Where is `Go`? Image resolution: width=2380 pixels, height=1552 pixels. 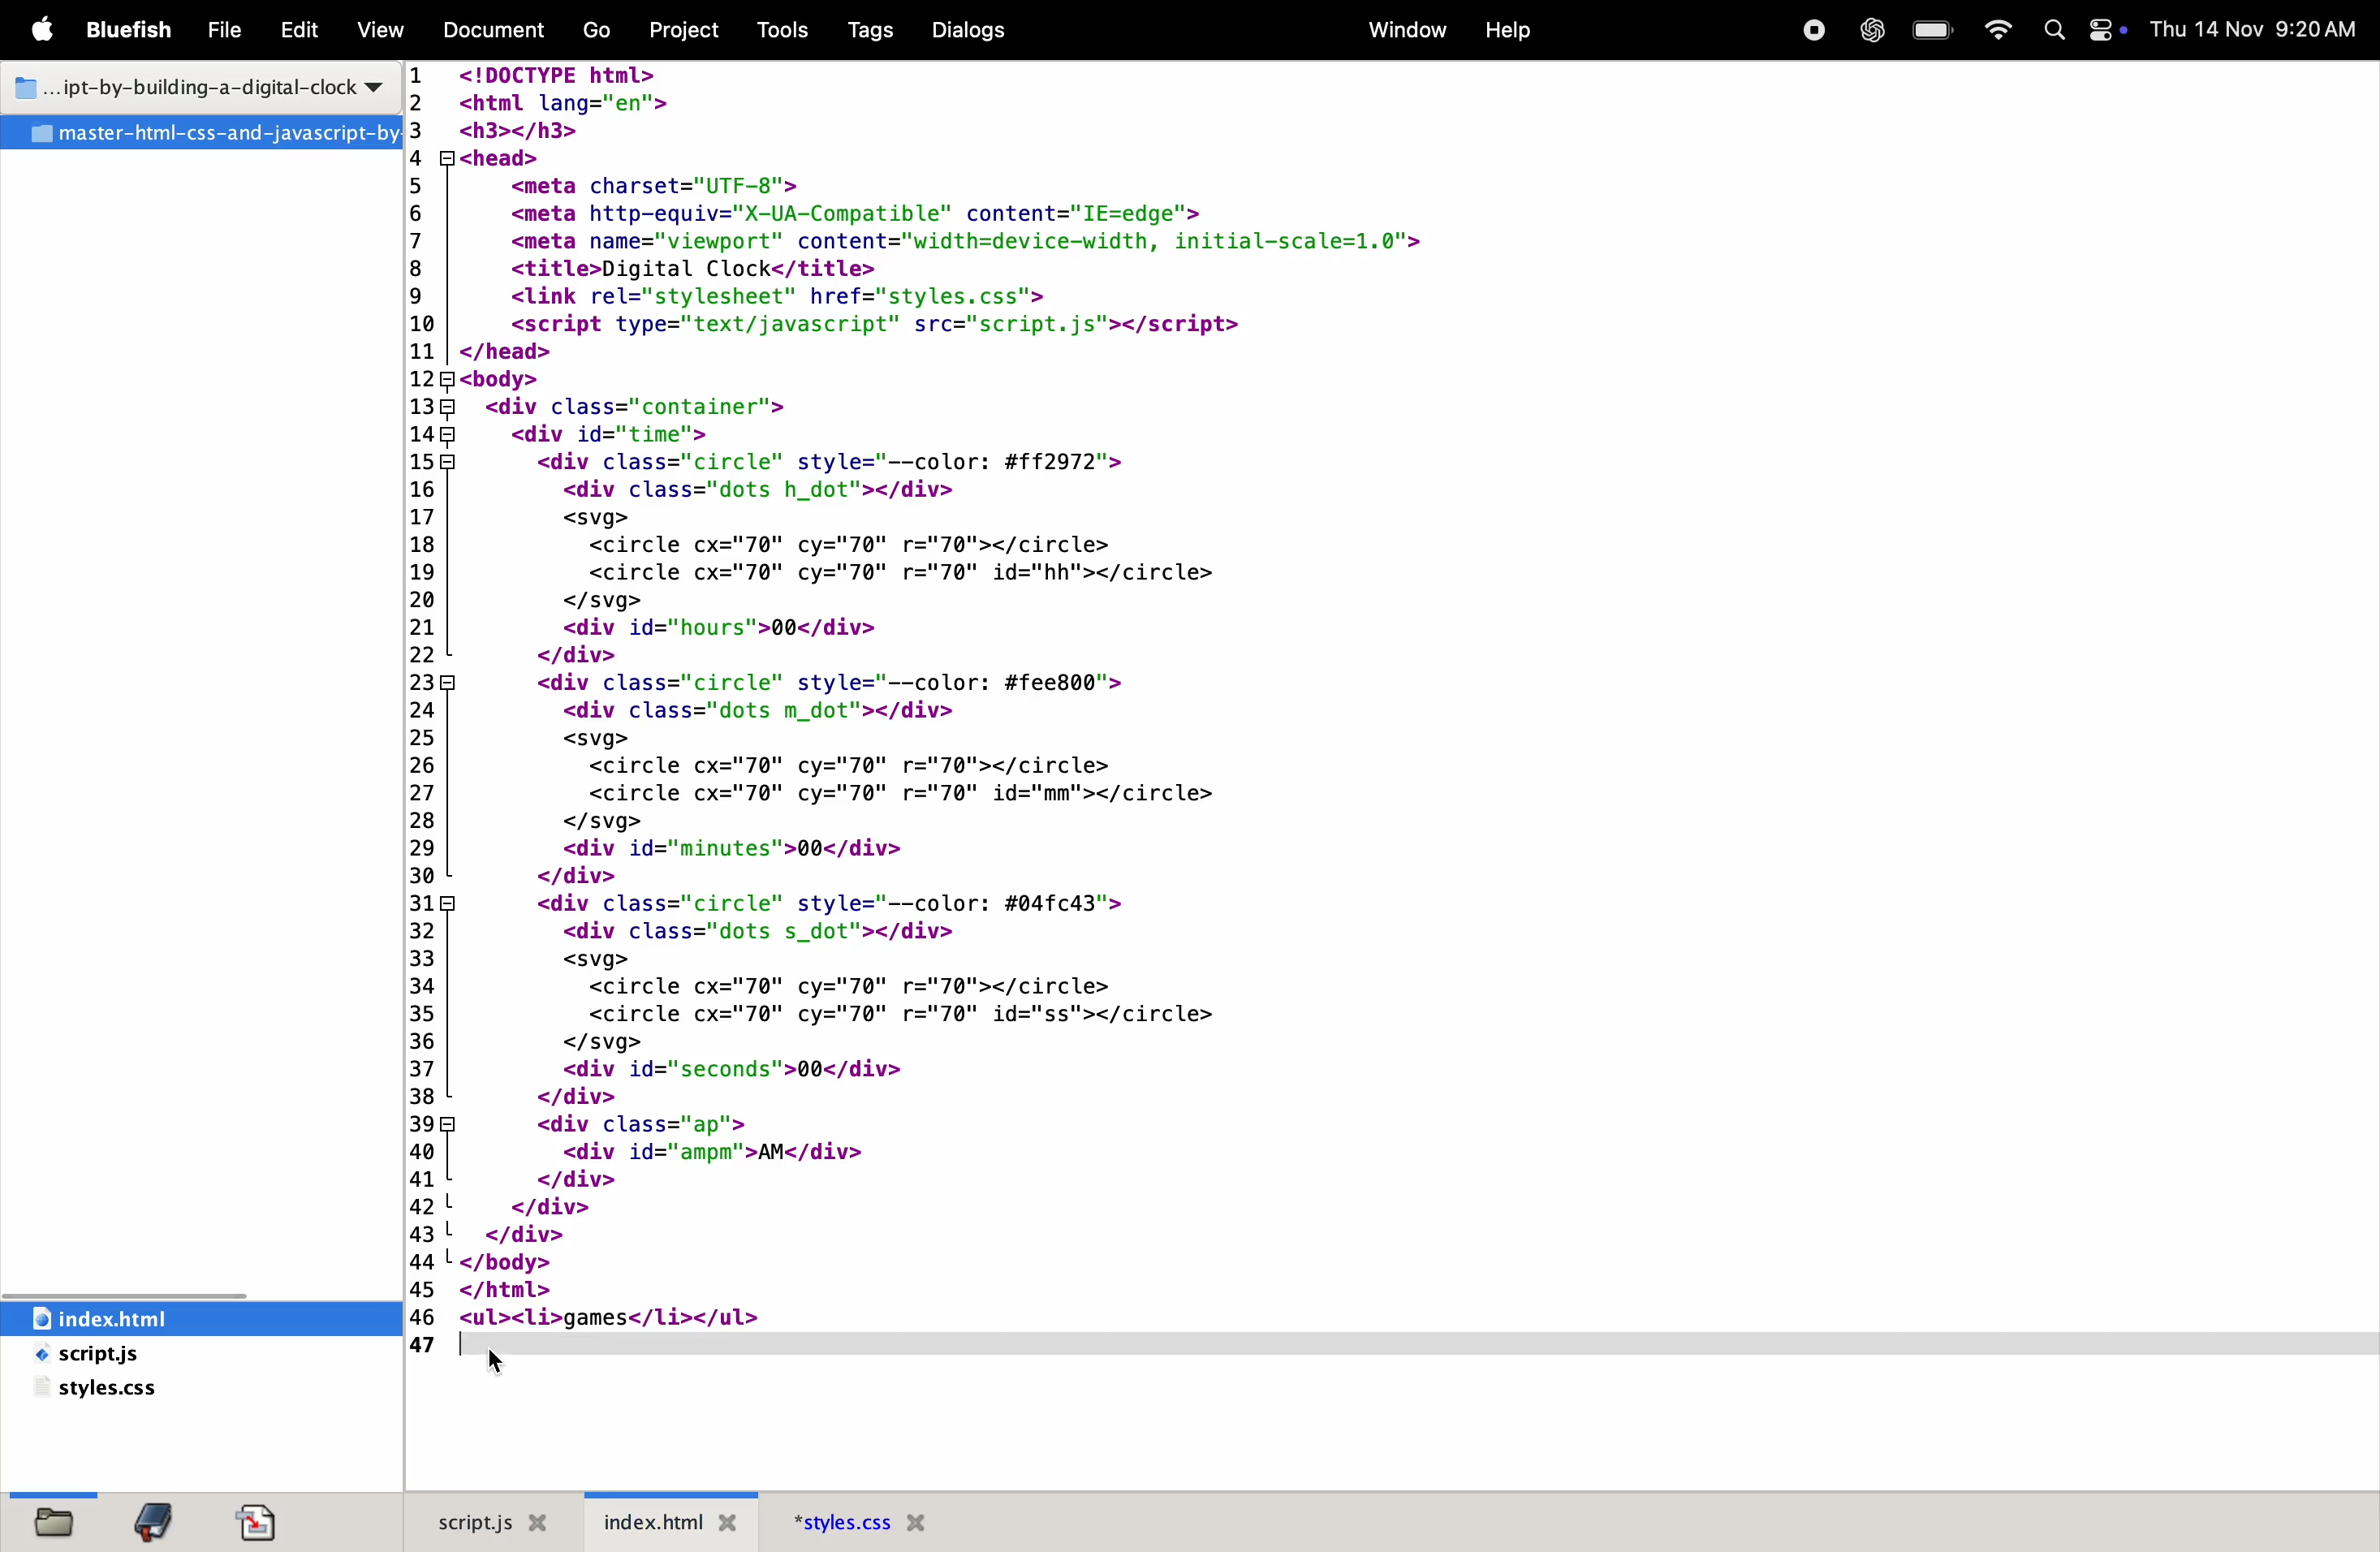 Go is located at coordinates (600, 32).